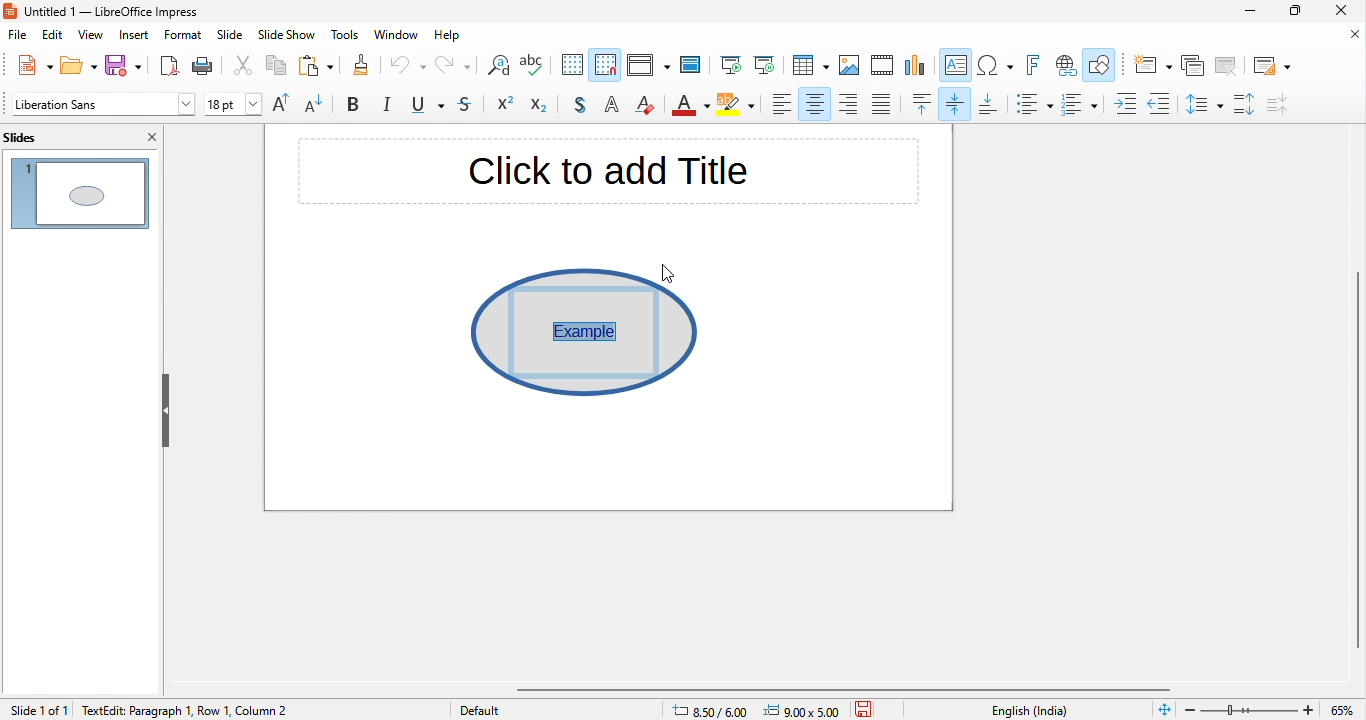 The image size is (1366, 720). I want to click on show draw function, so click(1101, 67).